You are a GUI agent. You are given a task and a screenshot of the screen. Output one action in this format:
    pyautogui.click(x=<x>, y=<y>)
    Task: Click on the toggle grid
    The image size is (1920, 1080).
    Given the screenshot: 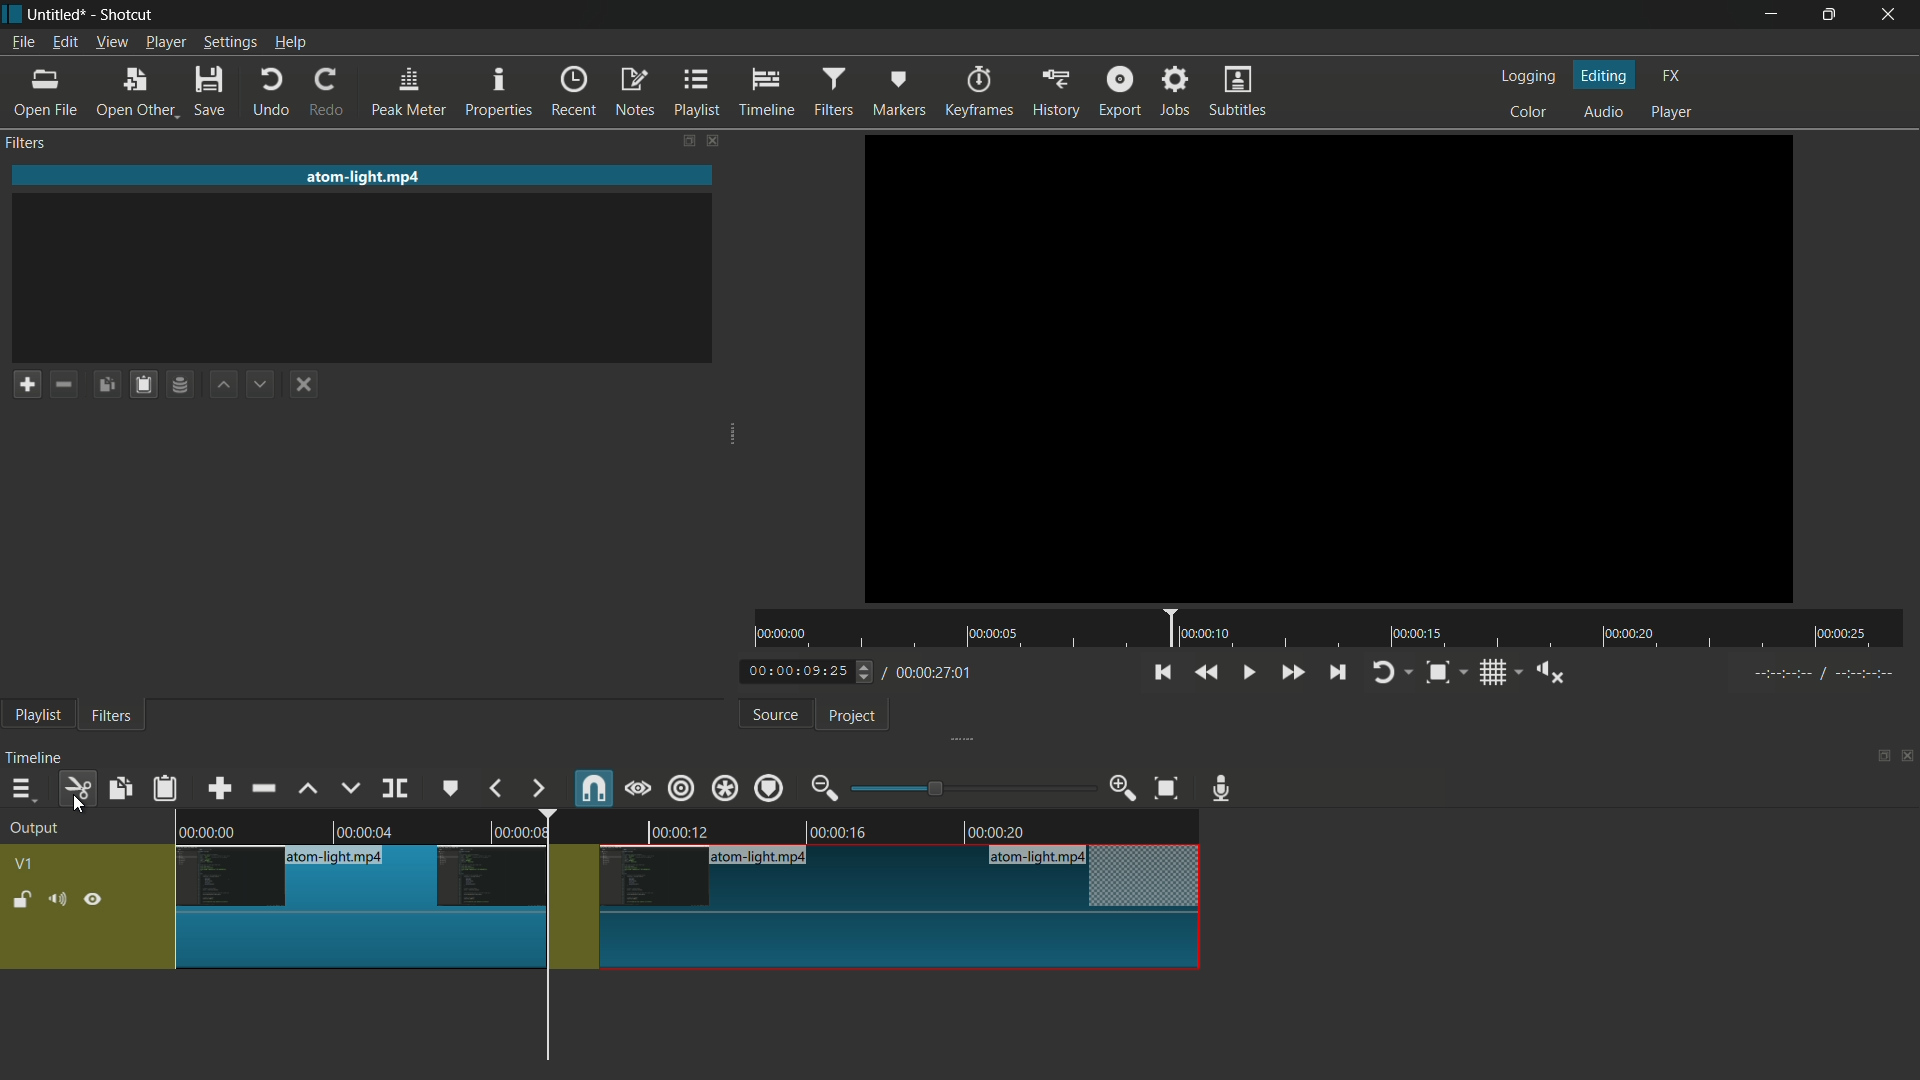 What is the action you would take?
    pyautogui.click(x=1499, y=672)
    